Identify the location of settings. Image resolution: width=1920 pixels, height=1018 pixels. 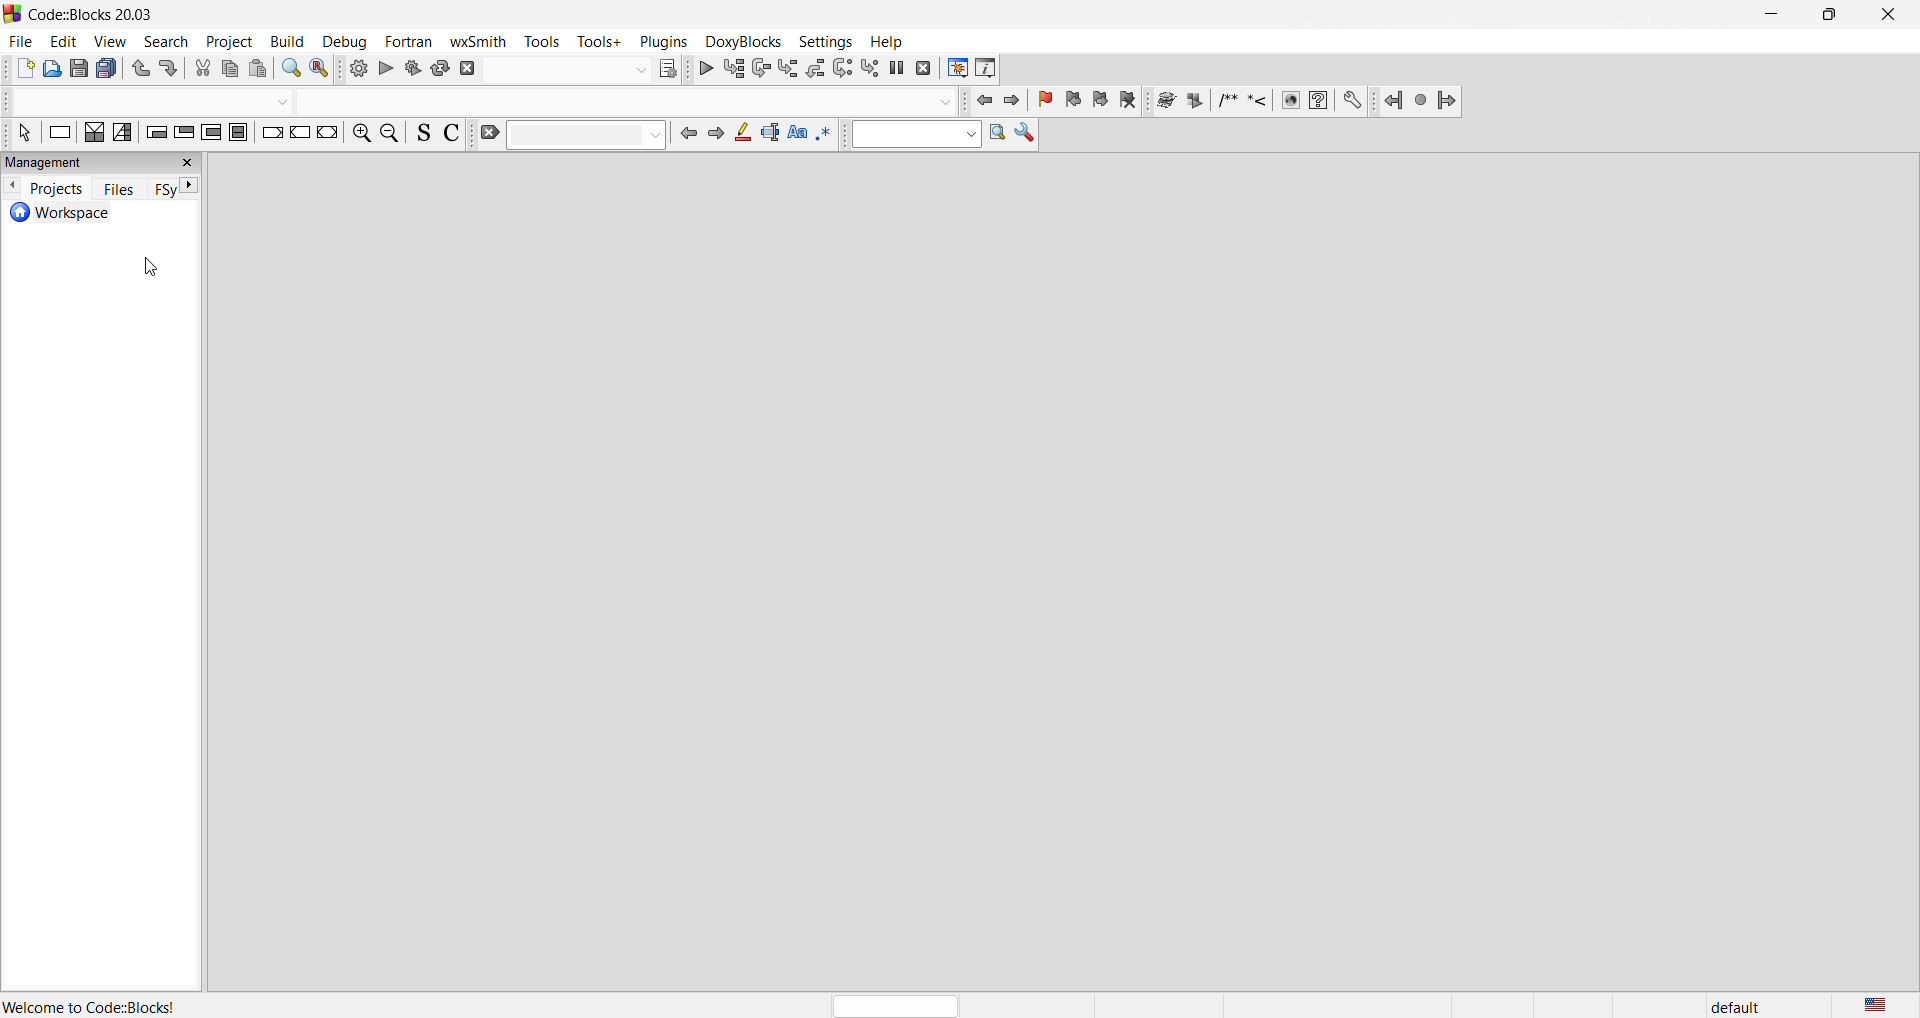
(824, 40).